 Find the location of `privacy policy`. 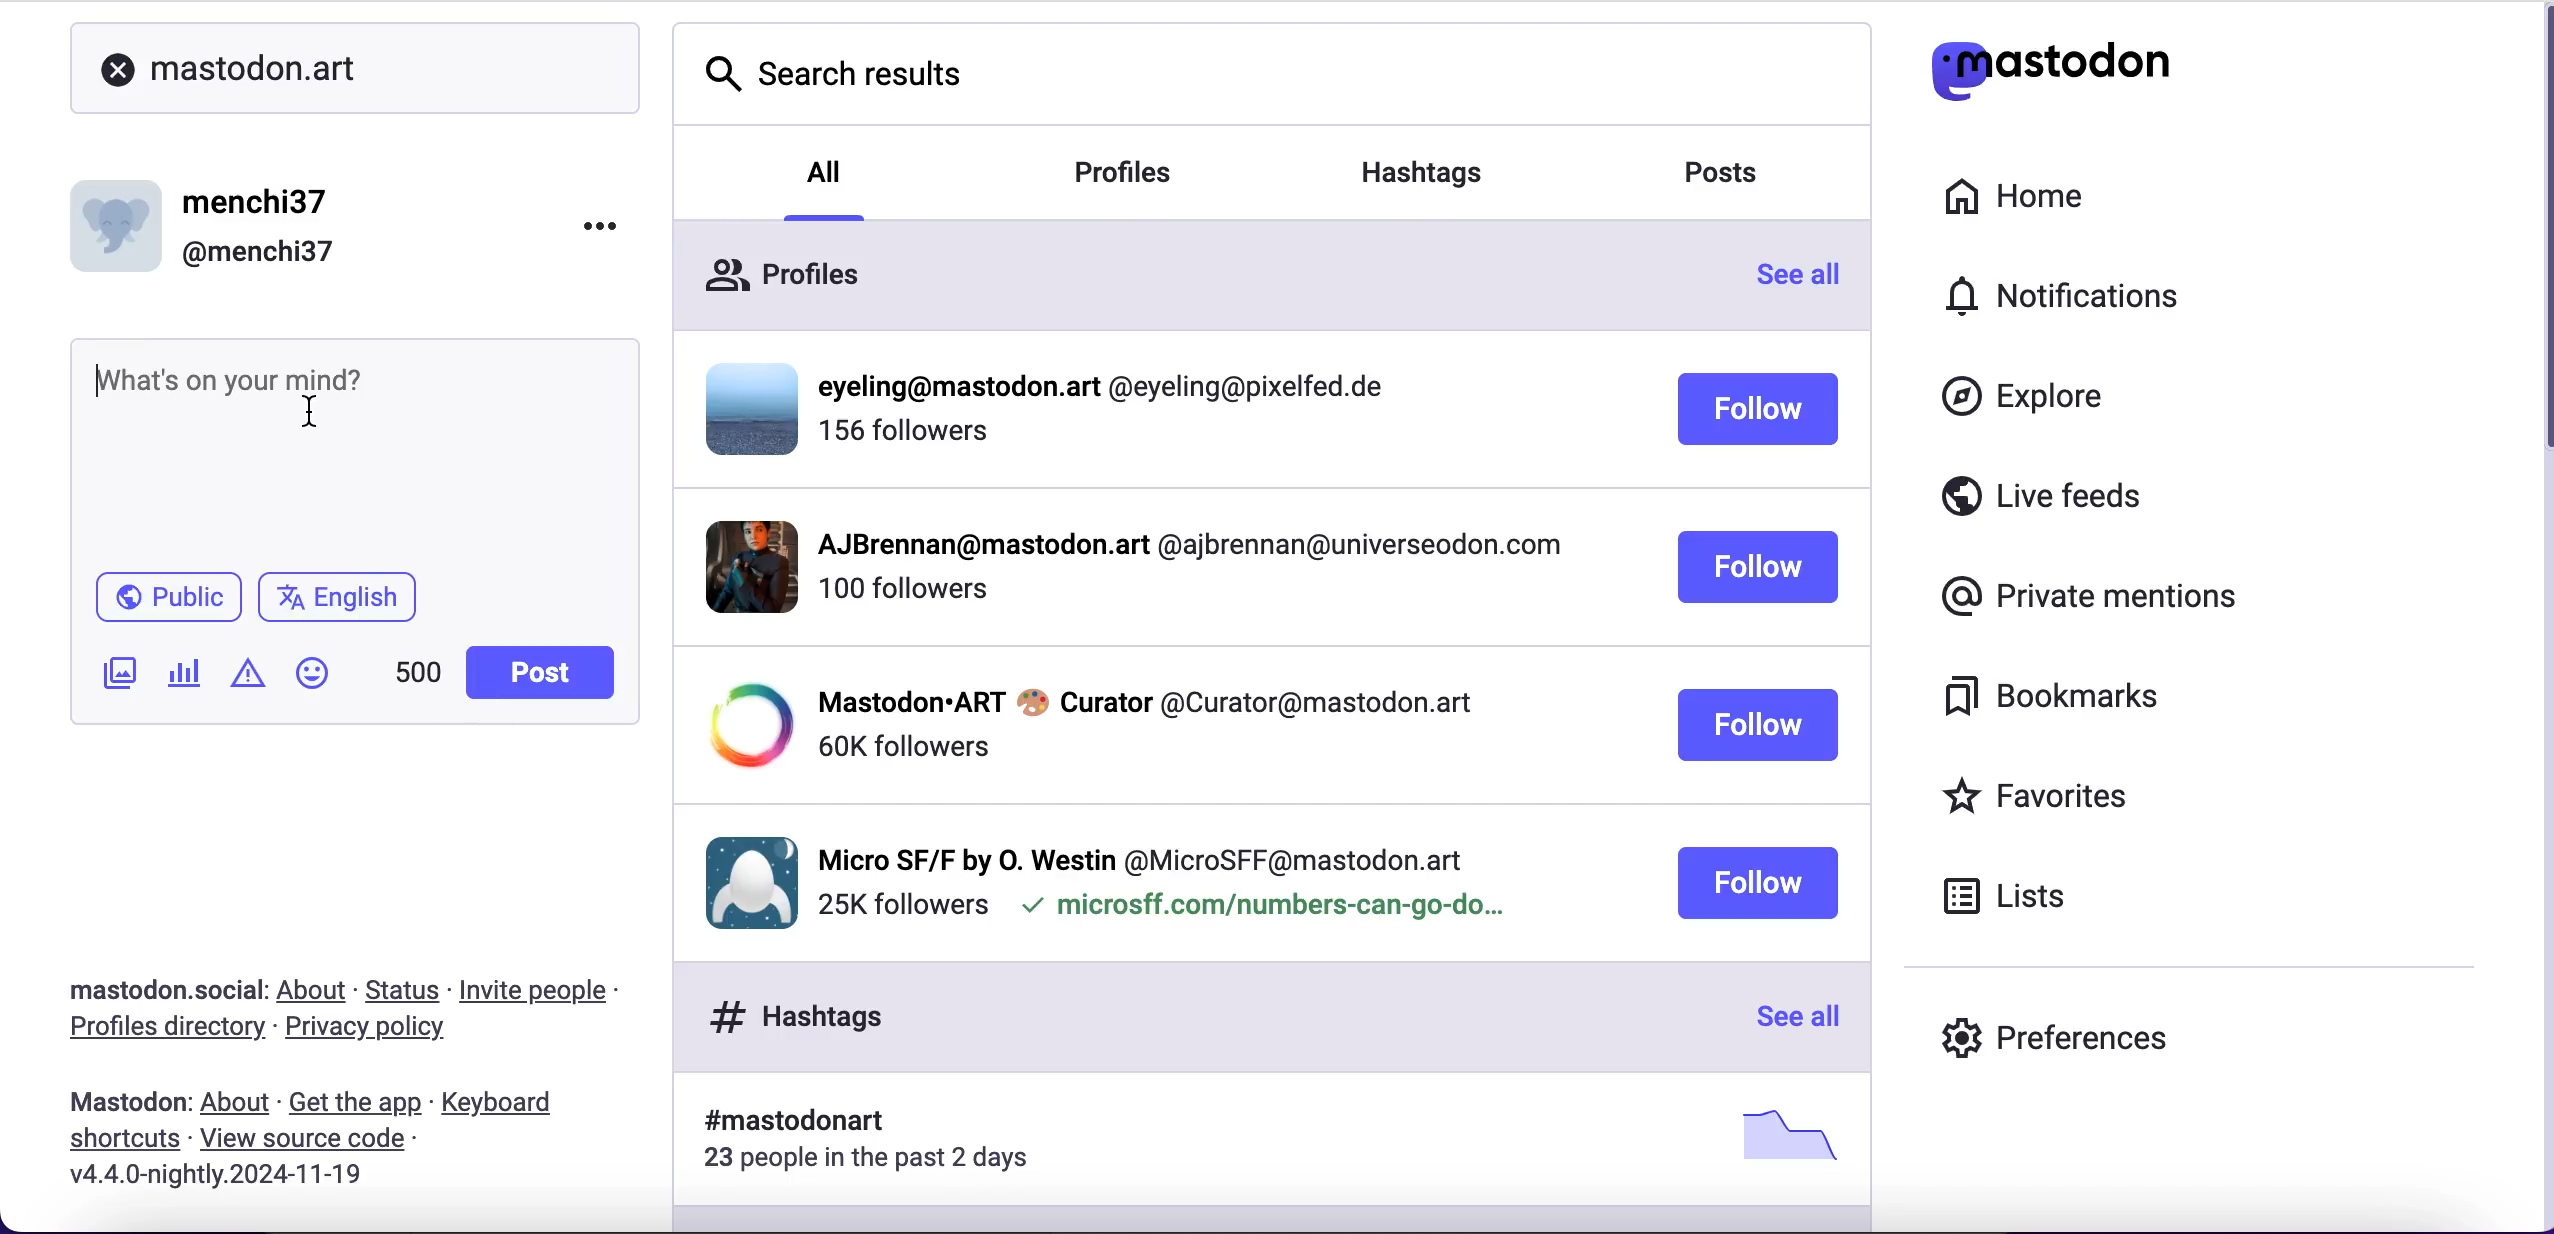

privacy policy is located at coordinates (380, 1033).